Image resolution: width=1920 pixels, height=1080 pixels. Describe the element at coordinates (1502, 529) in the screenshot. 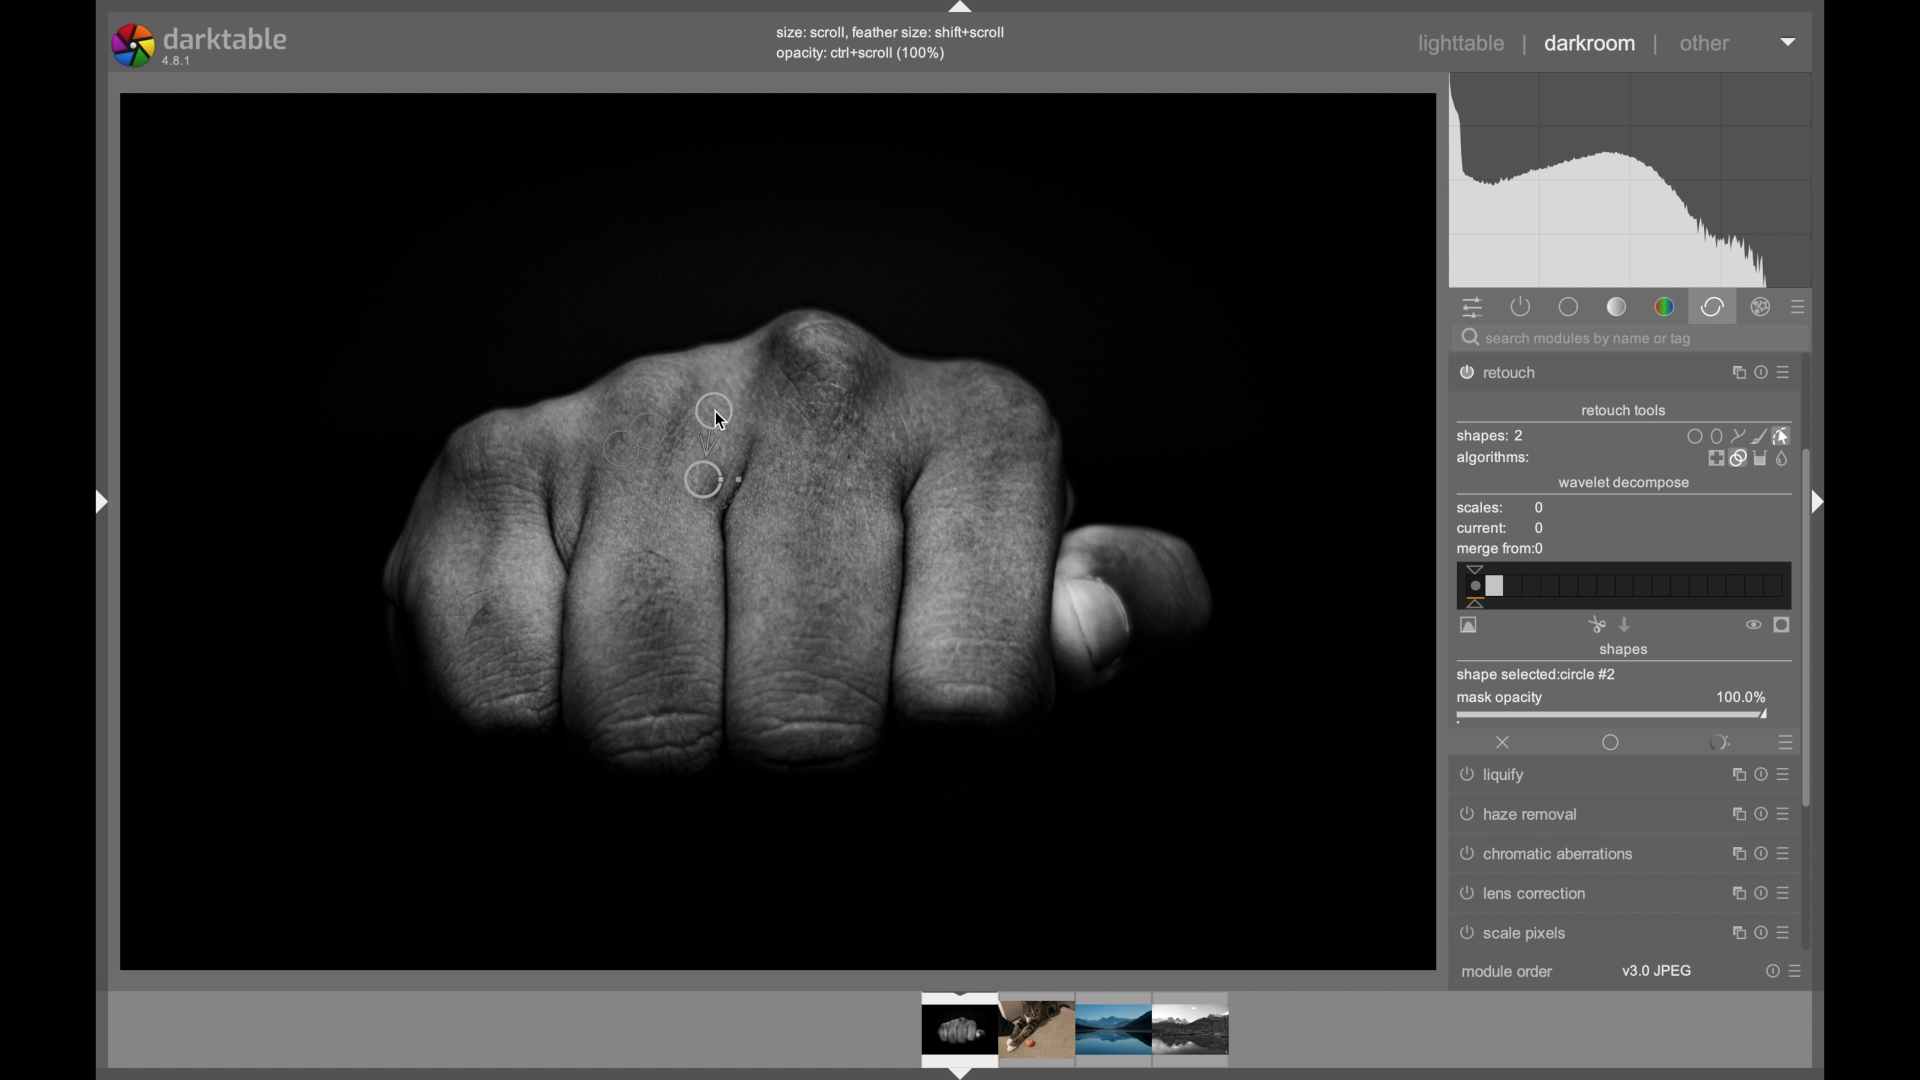

I see `current 0` at that location.